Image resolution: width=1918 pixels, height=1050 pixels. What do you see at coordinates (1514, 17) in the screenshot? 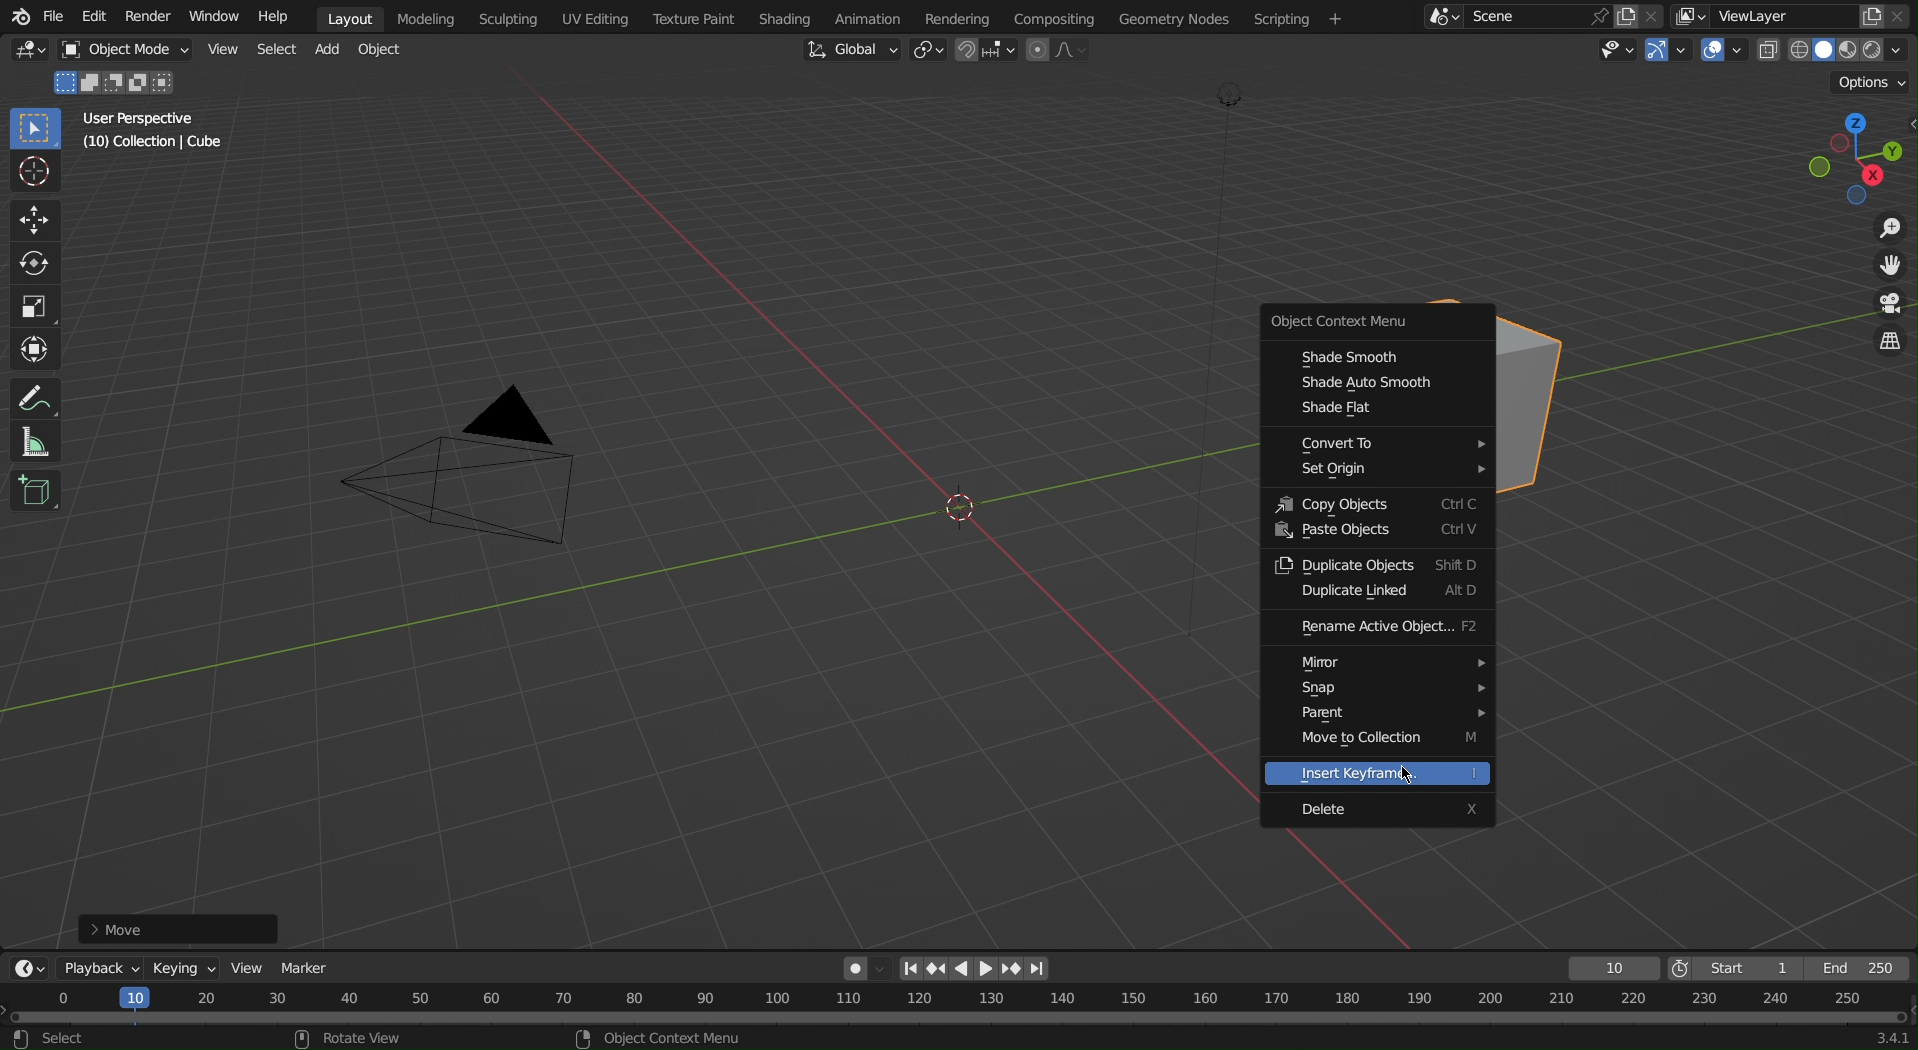
I see `Scene` at bounding box center [1514, 17].